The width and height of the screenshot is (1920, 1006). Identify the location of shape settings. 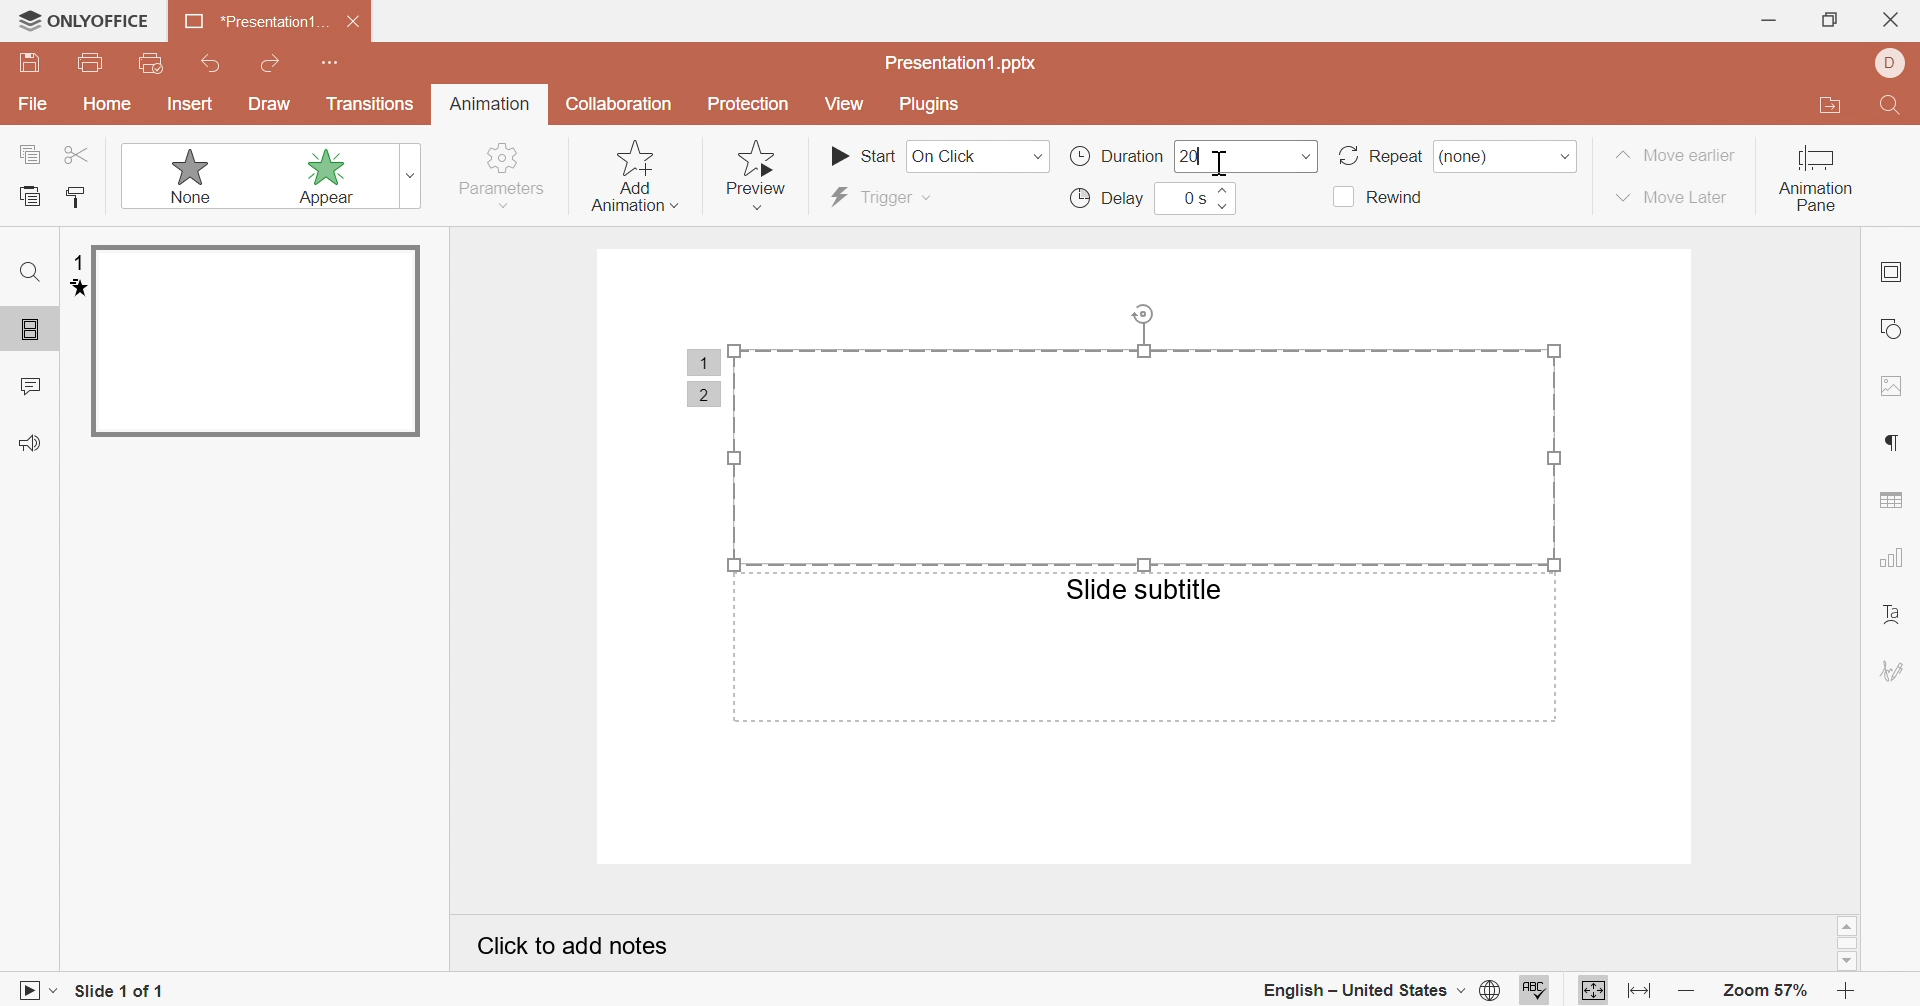
(1890, 327).